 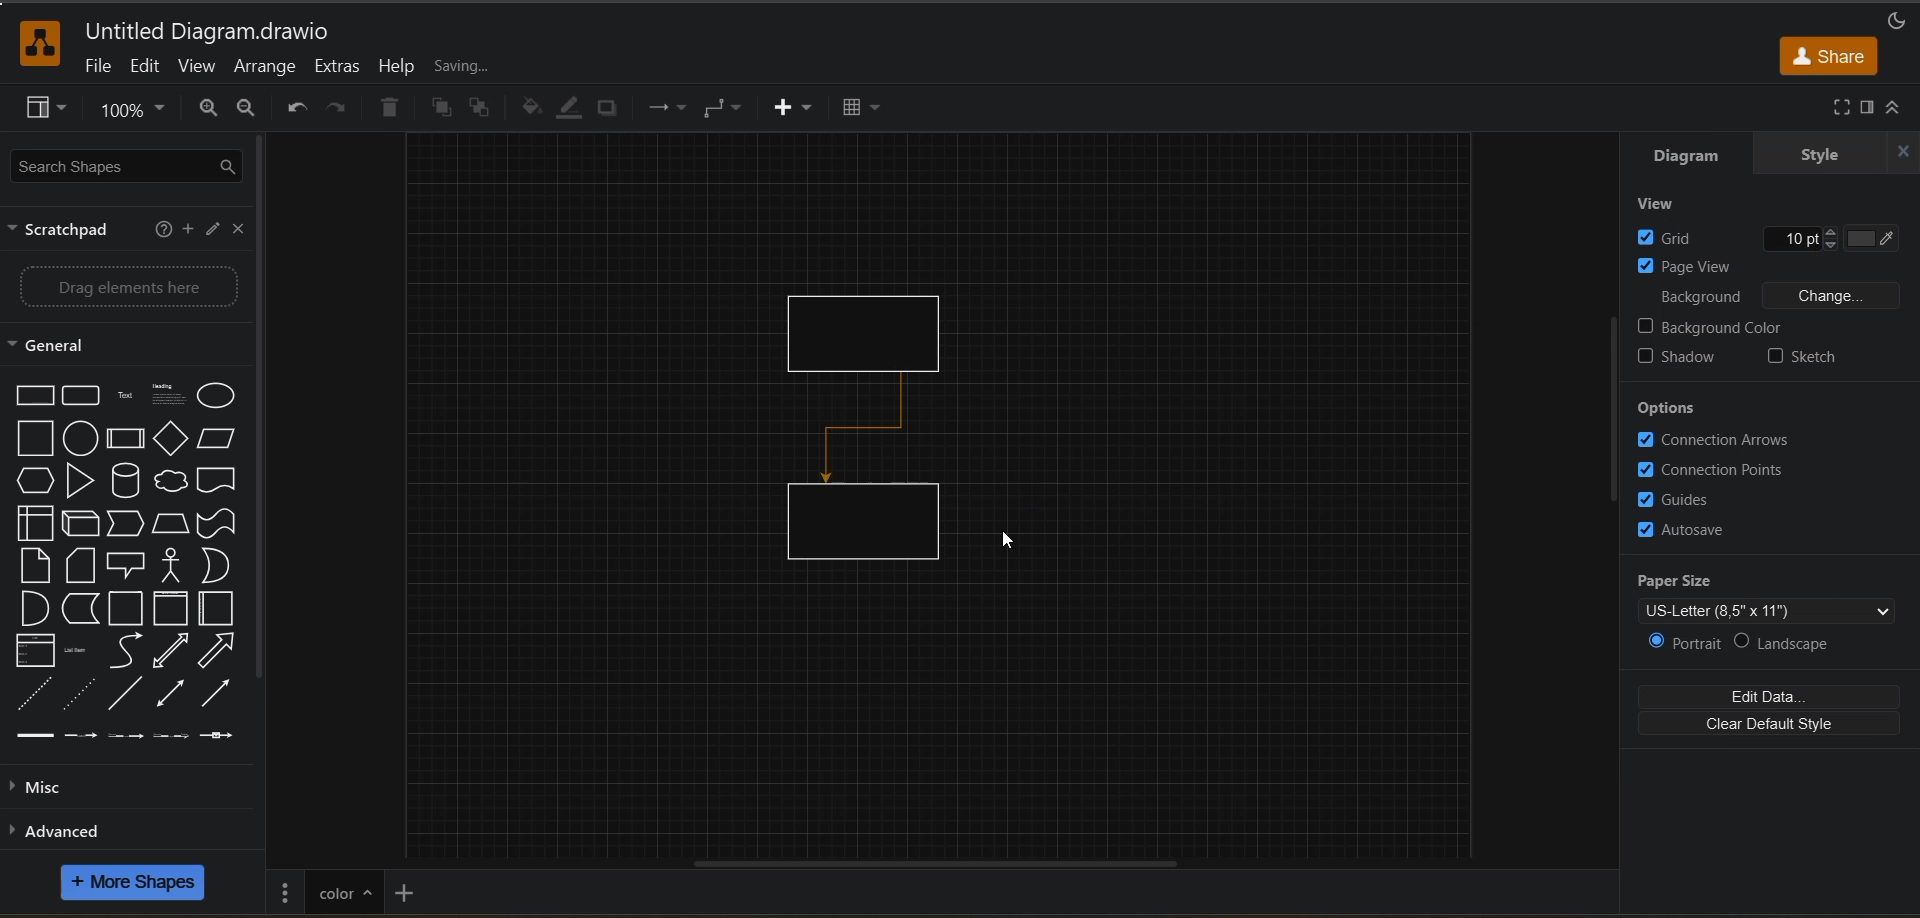 I want to click on add, so click(x=187, y=229).